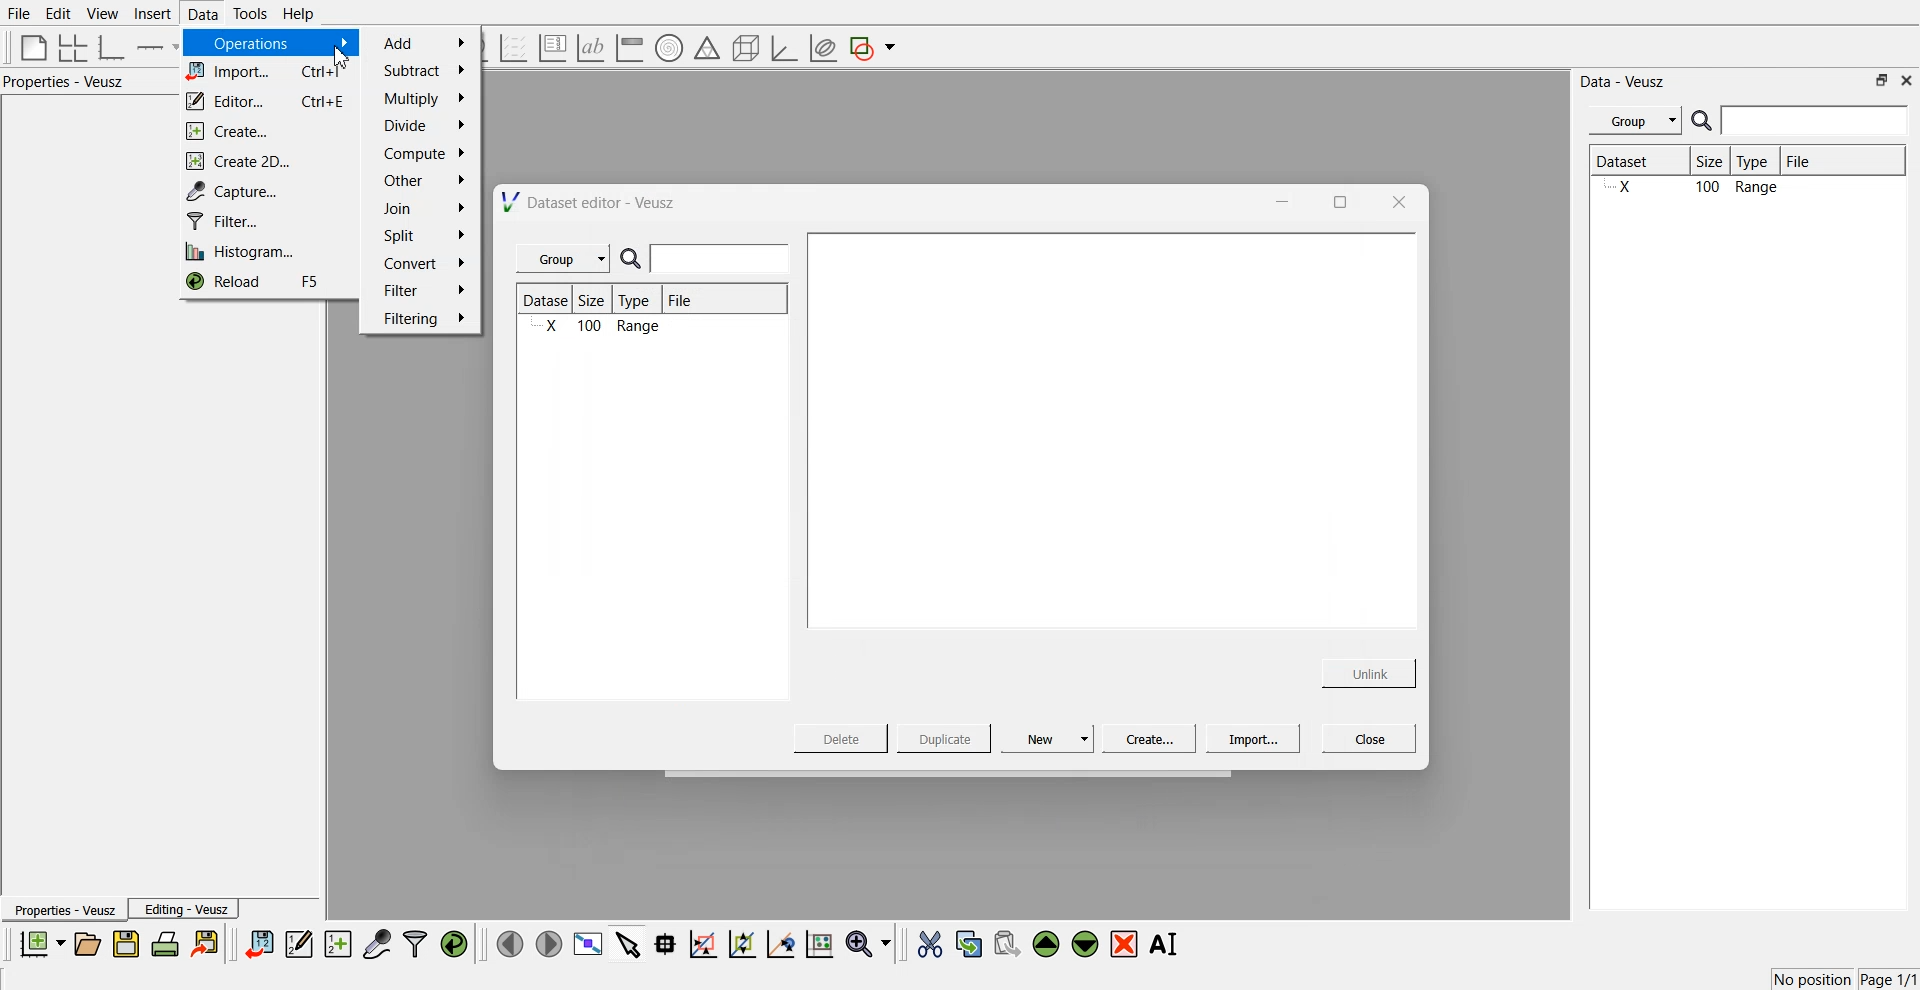  What do you see at coordinates (1126, 944) in the screenshot?
I see `remove the selected widgets` at bounding box center [1126, 944].